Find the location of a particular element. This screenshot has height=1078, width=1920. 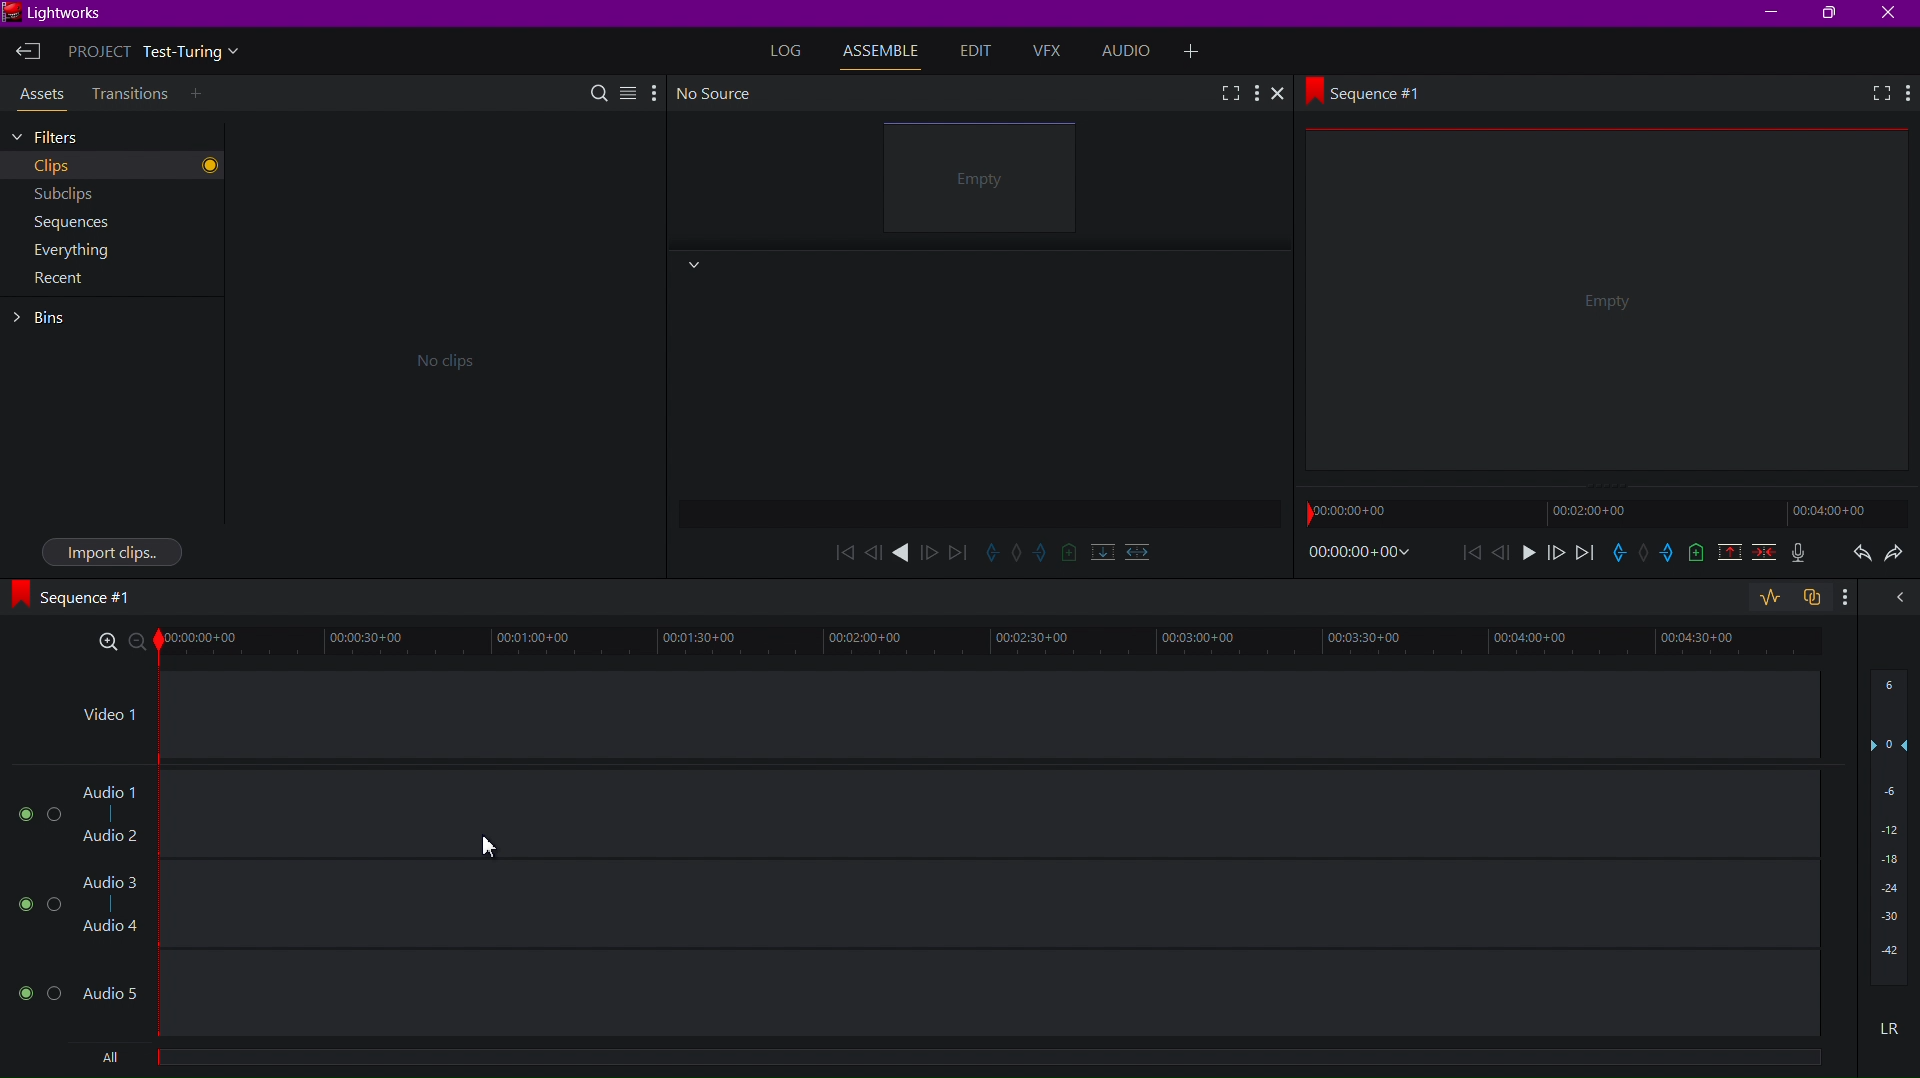

No Source is located at coordinates (718, 93).